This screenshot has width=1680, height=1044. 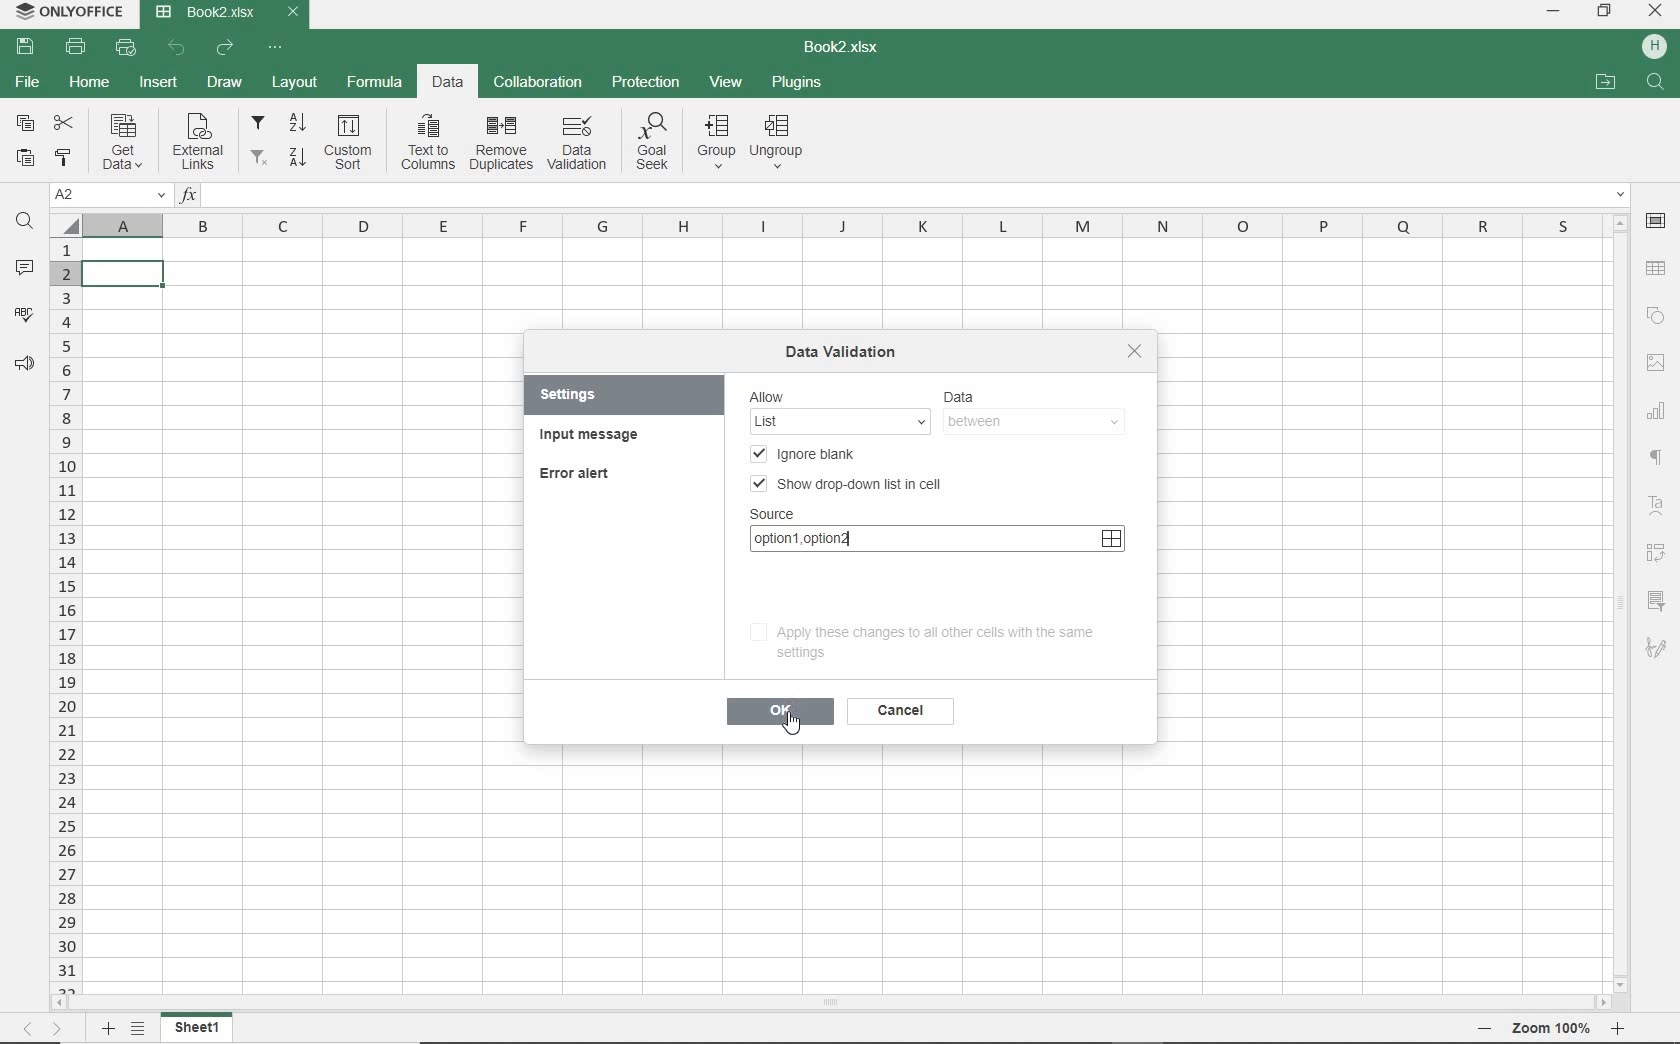 I want to click on UNDO, so click(x=176, y=48).